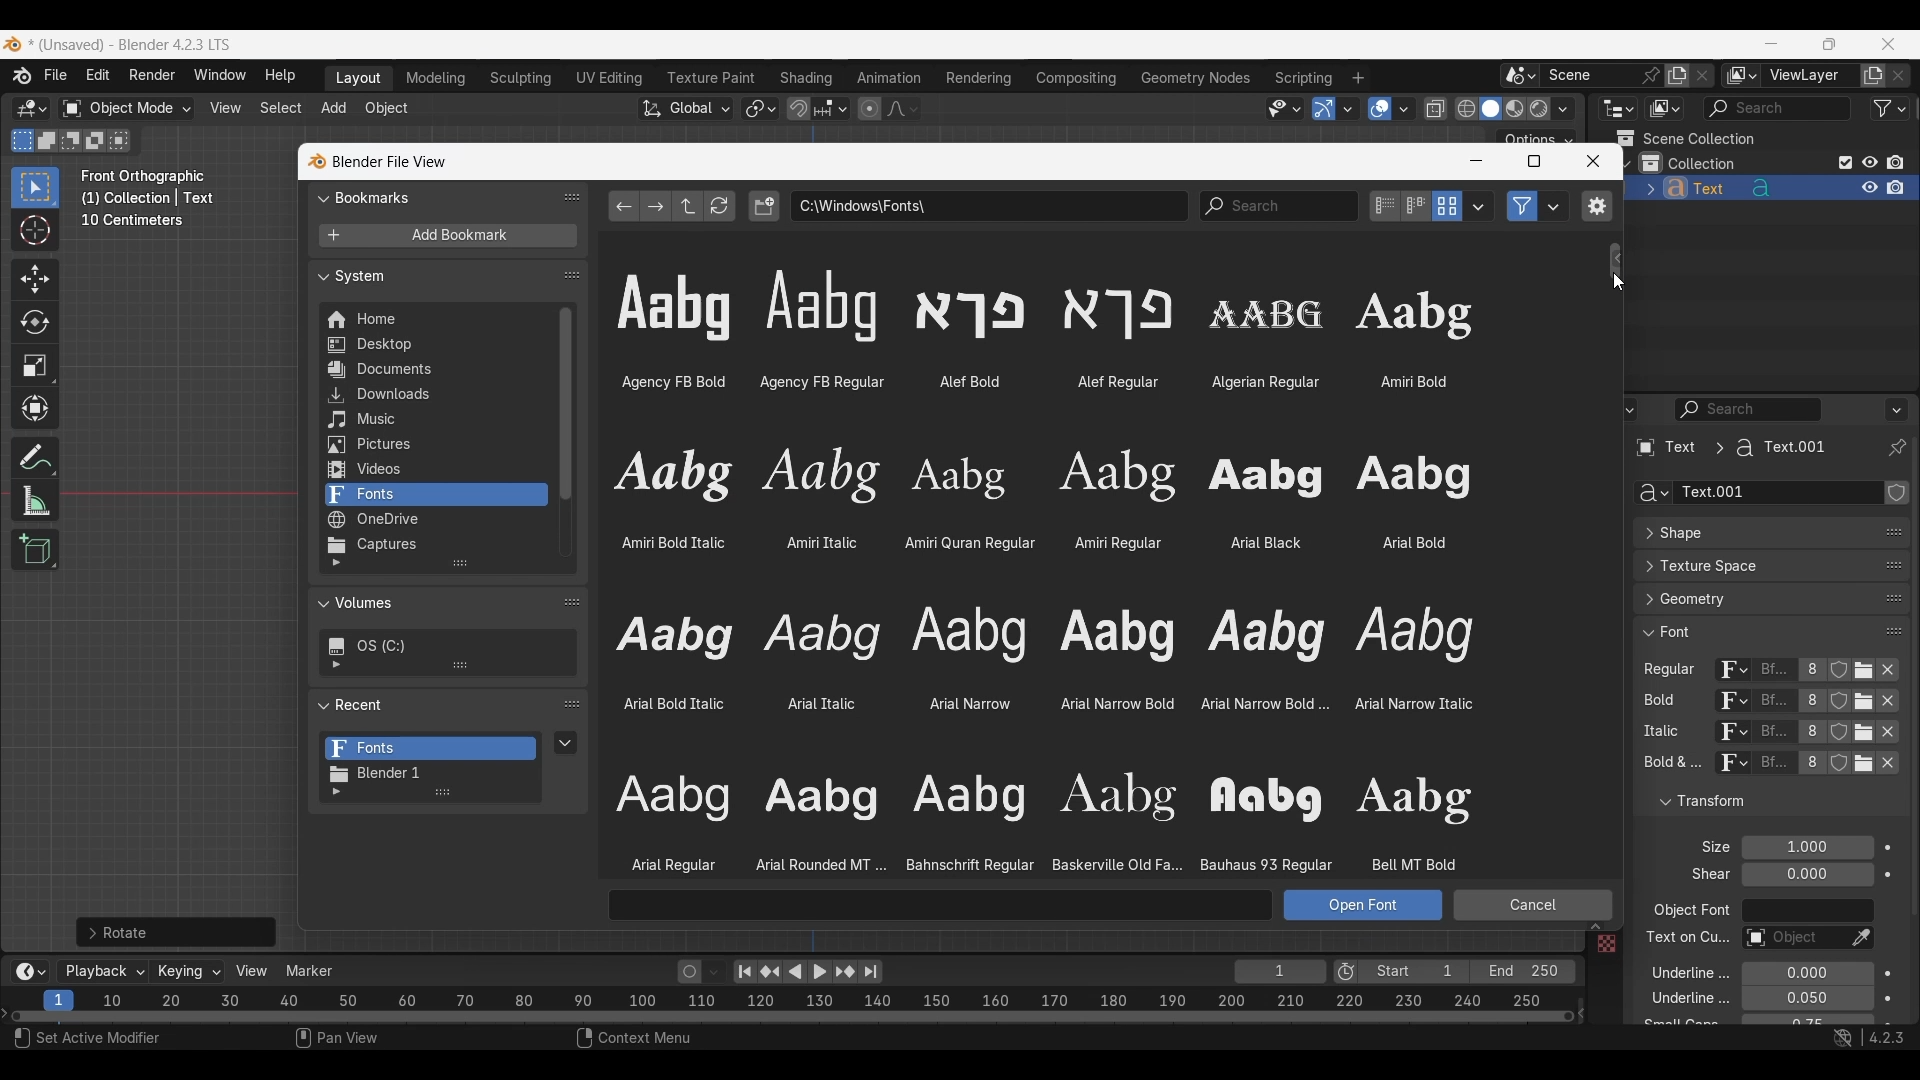  Describe the element at coordinates (1380, 109) in the screenshot. I see `Show overlay` at that location.